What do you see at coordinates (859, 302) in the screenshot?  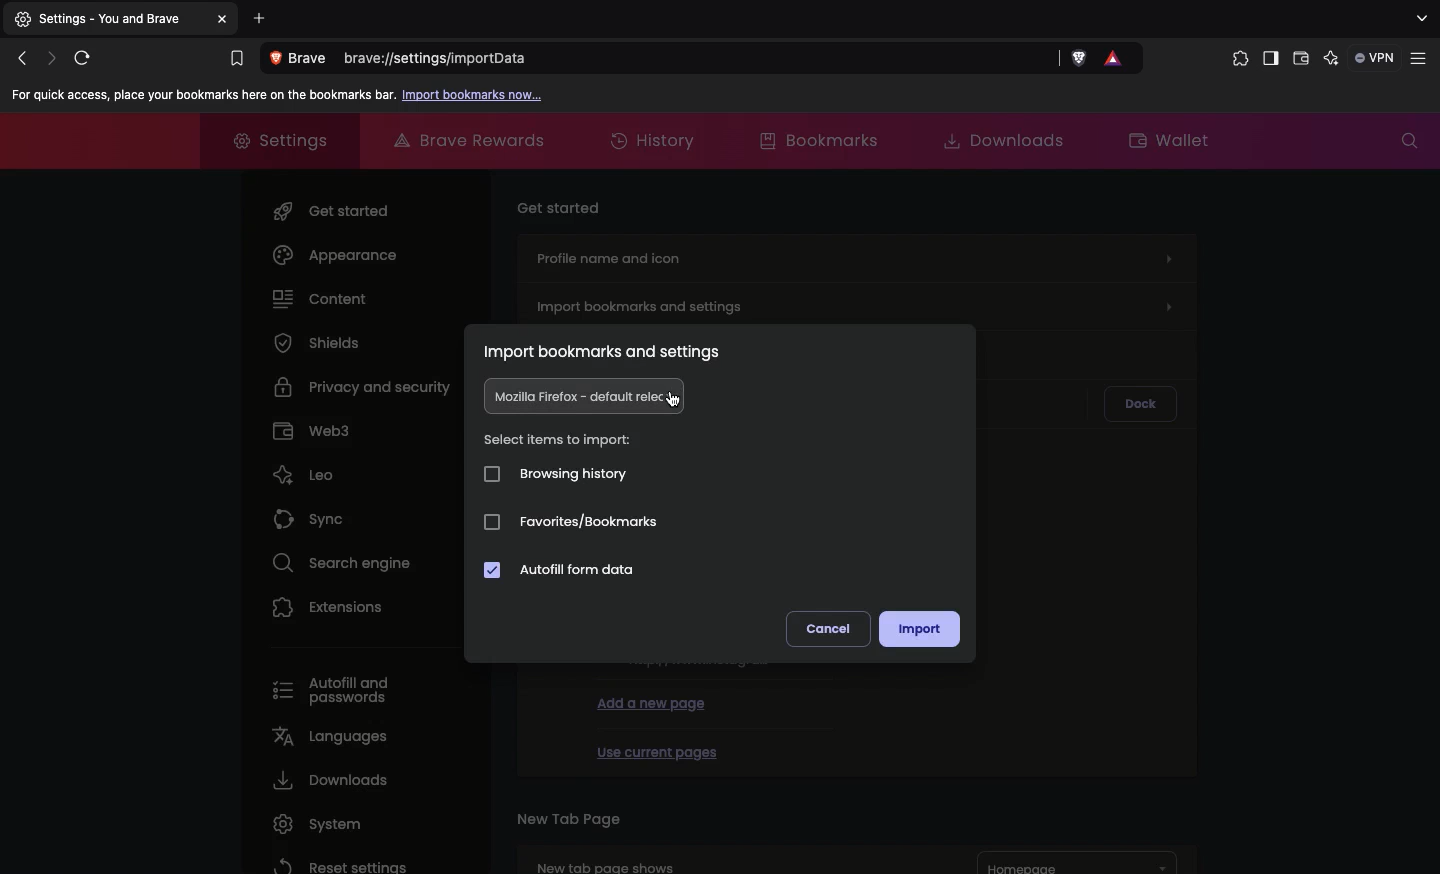 I see `Import bookmarks and settings` at bounding box center [859, 302].